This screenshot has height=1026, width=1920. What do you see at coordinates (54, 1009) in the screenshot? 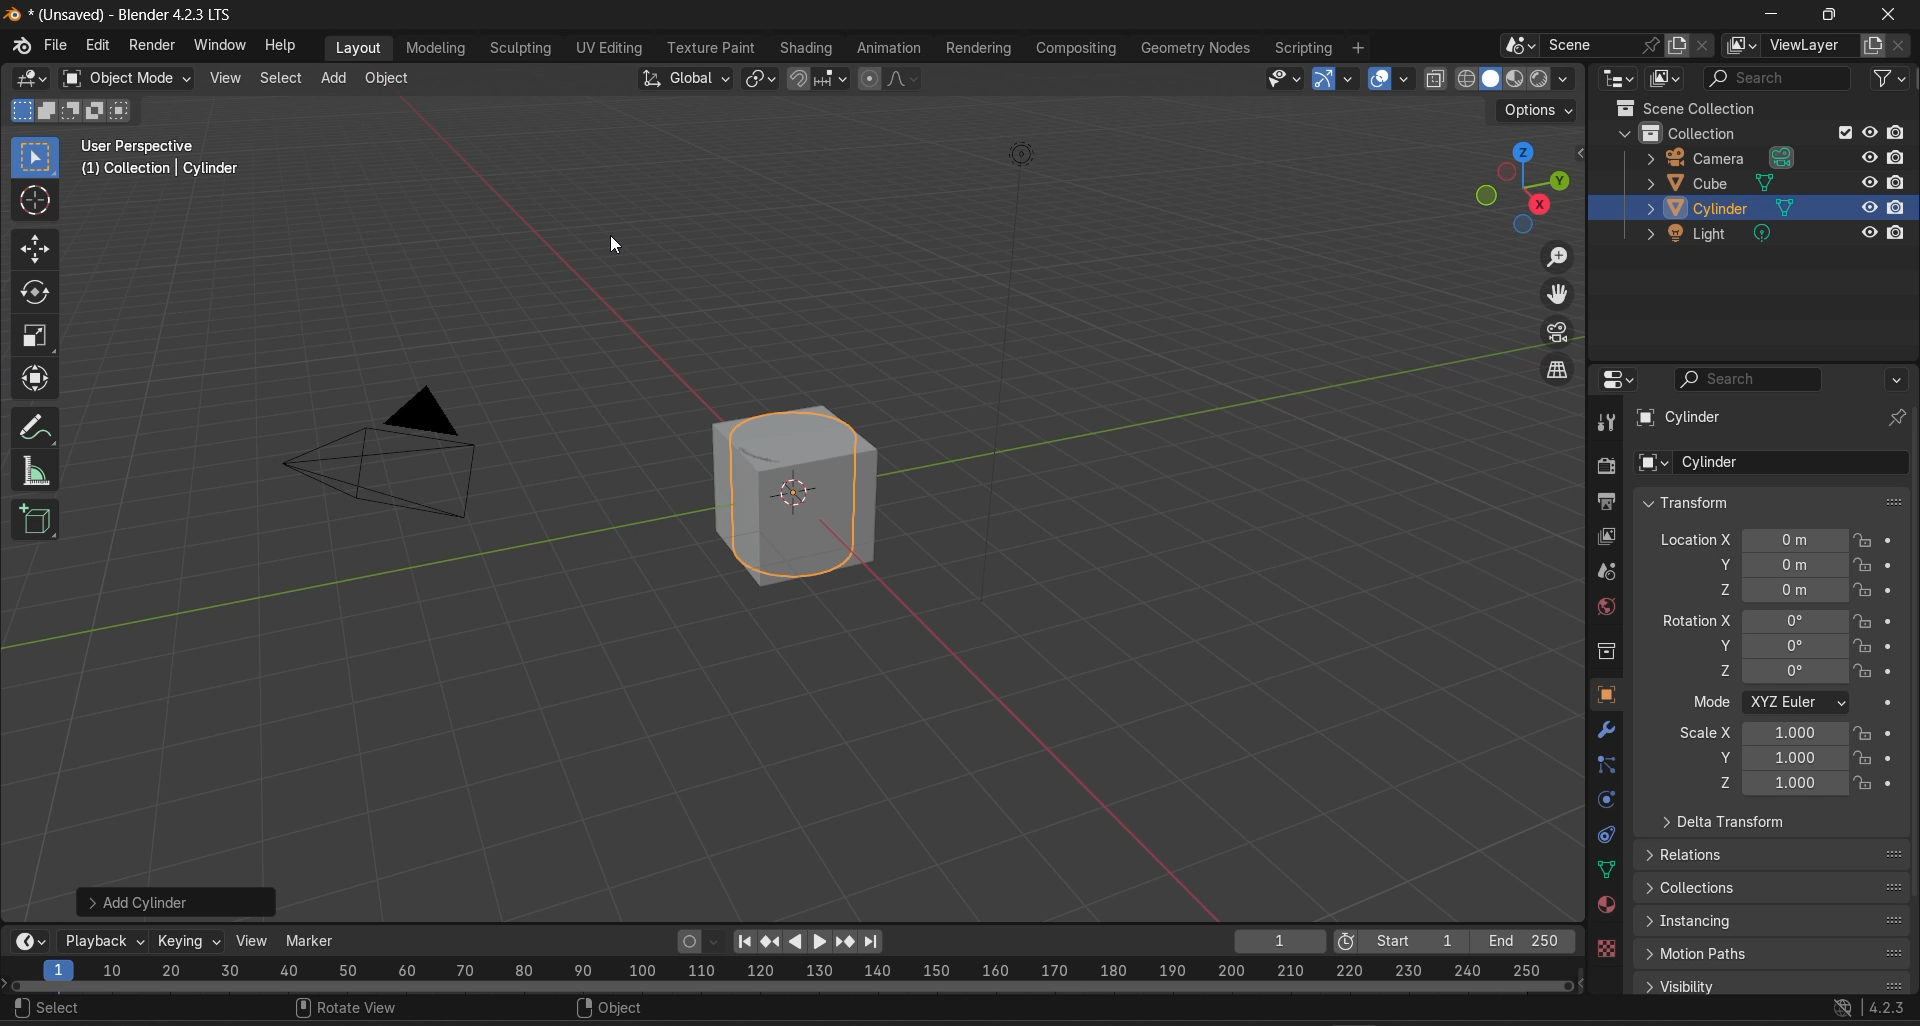
I see `search` at bounding box center [54, 1009].